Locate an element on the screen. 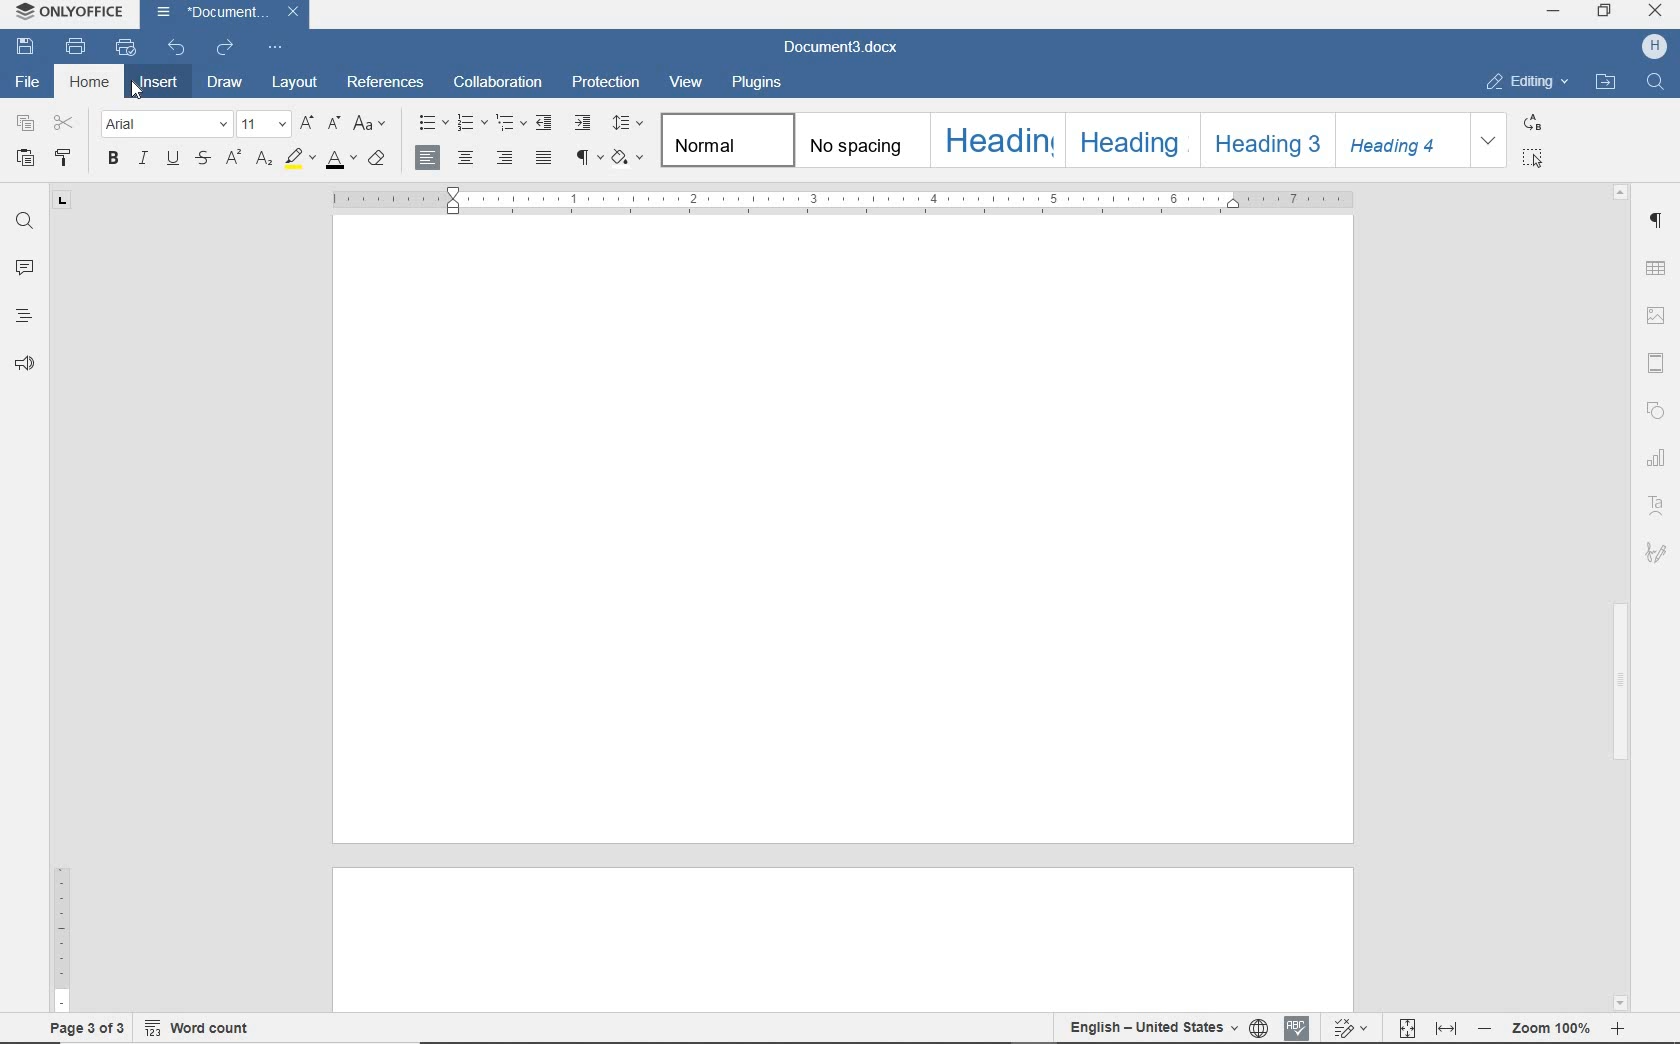 This screenshot has height=1044, width=1680. FONT  is located at coordinates (166, 123).